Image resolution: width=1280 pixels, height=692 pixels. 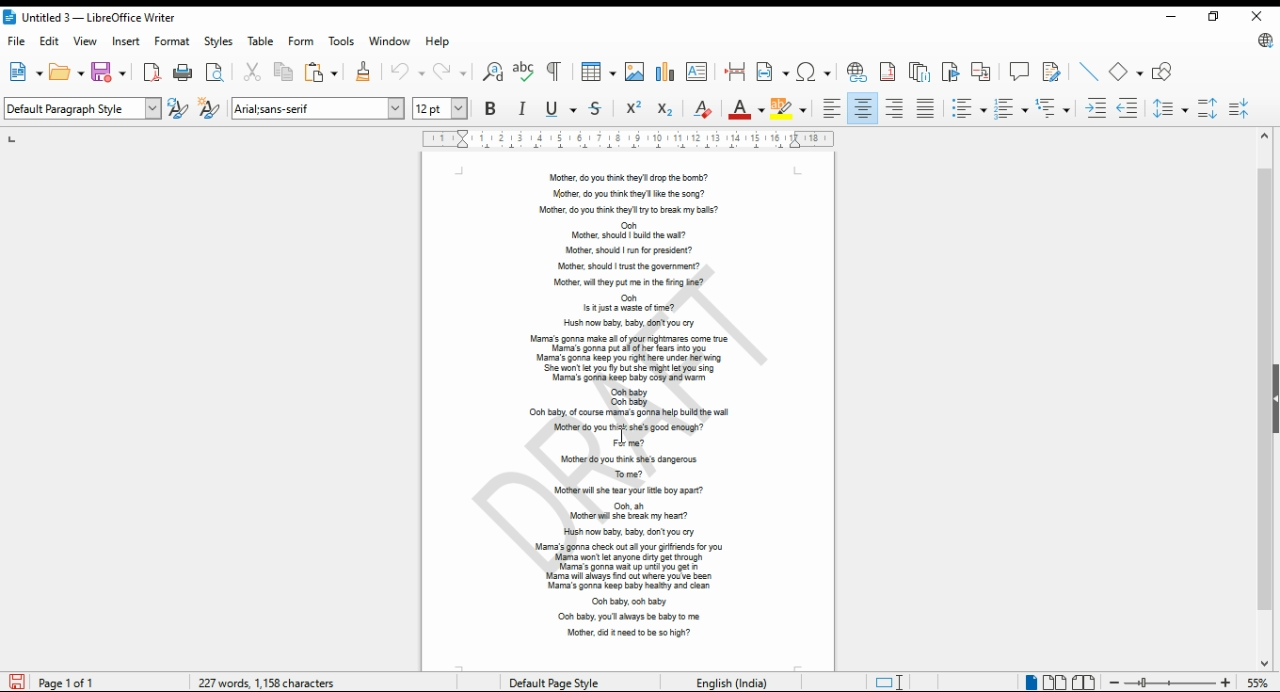 What do you see at coordinates (322, 72) in the screenshot?
I see `paste` at bounding box center [322, 72].